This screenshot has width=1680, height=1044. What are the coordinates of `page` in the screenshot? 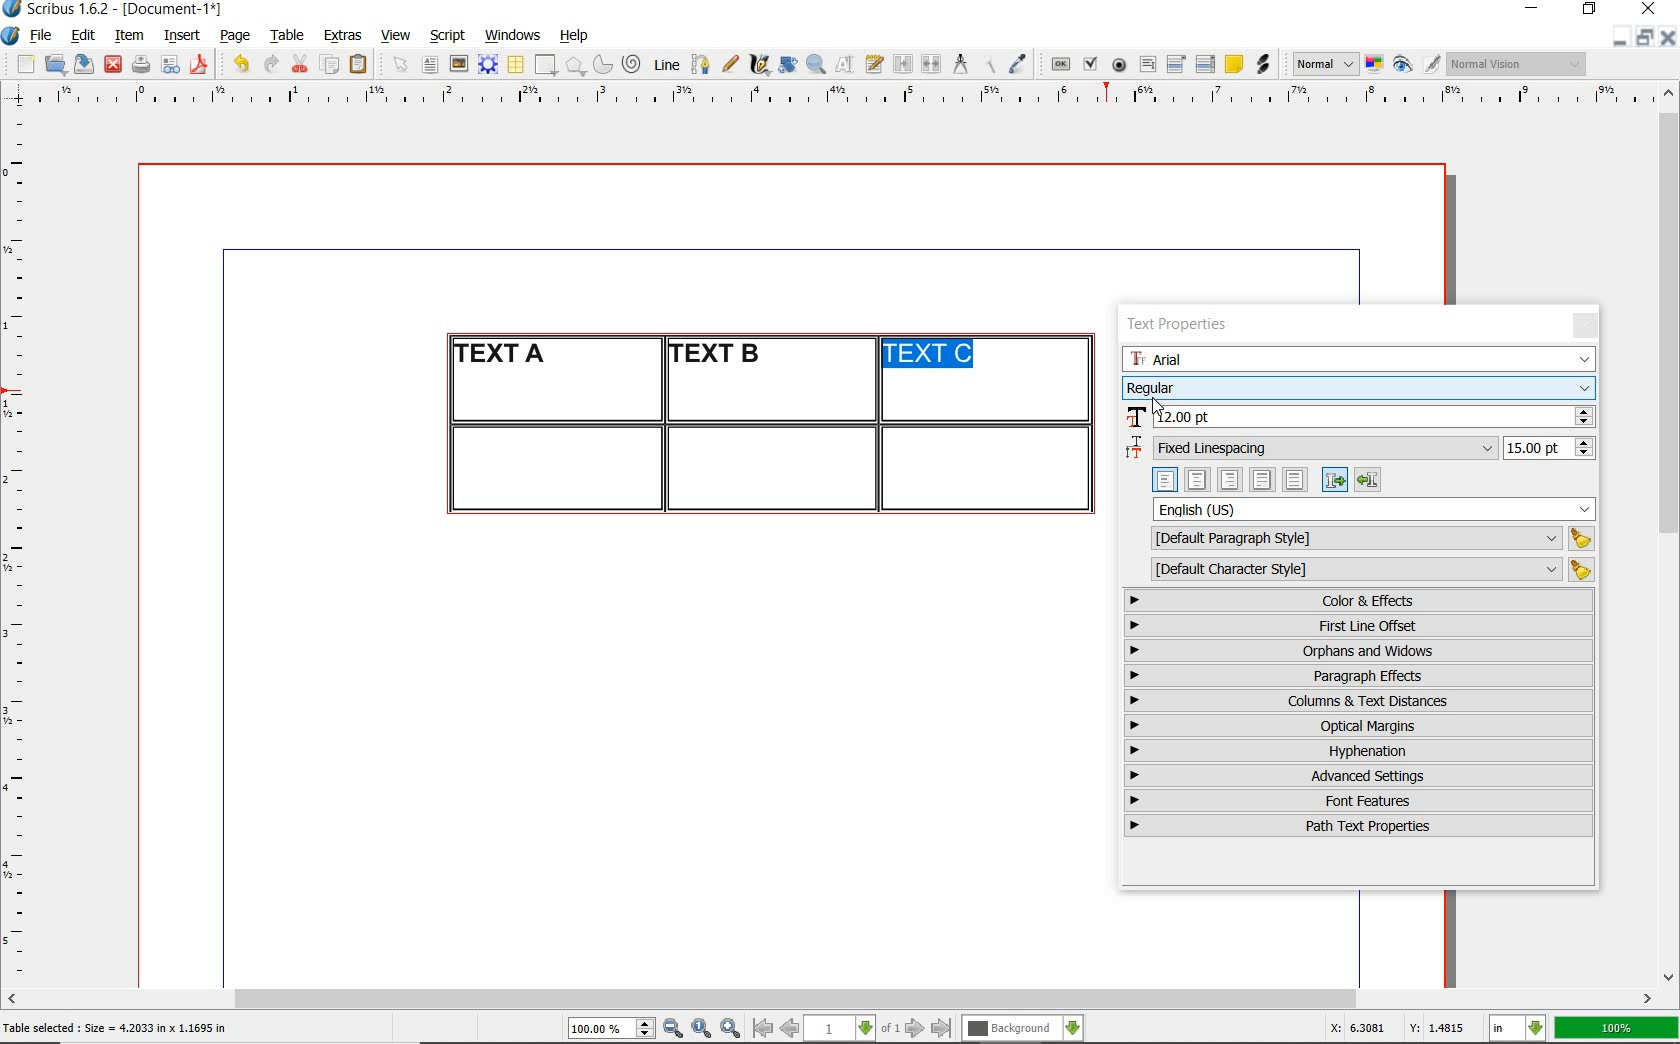 It's located at (235, 35).